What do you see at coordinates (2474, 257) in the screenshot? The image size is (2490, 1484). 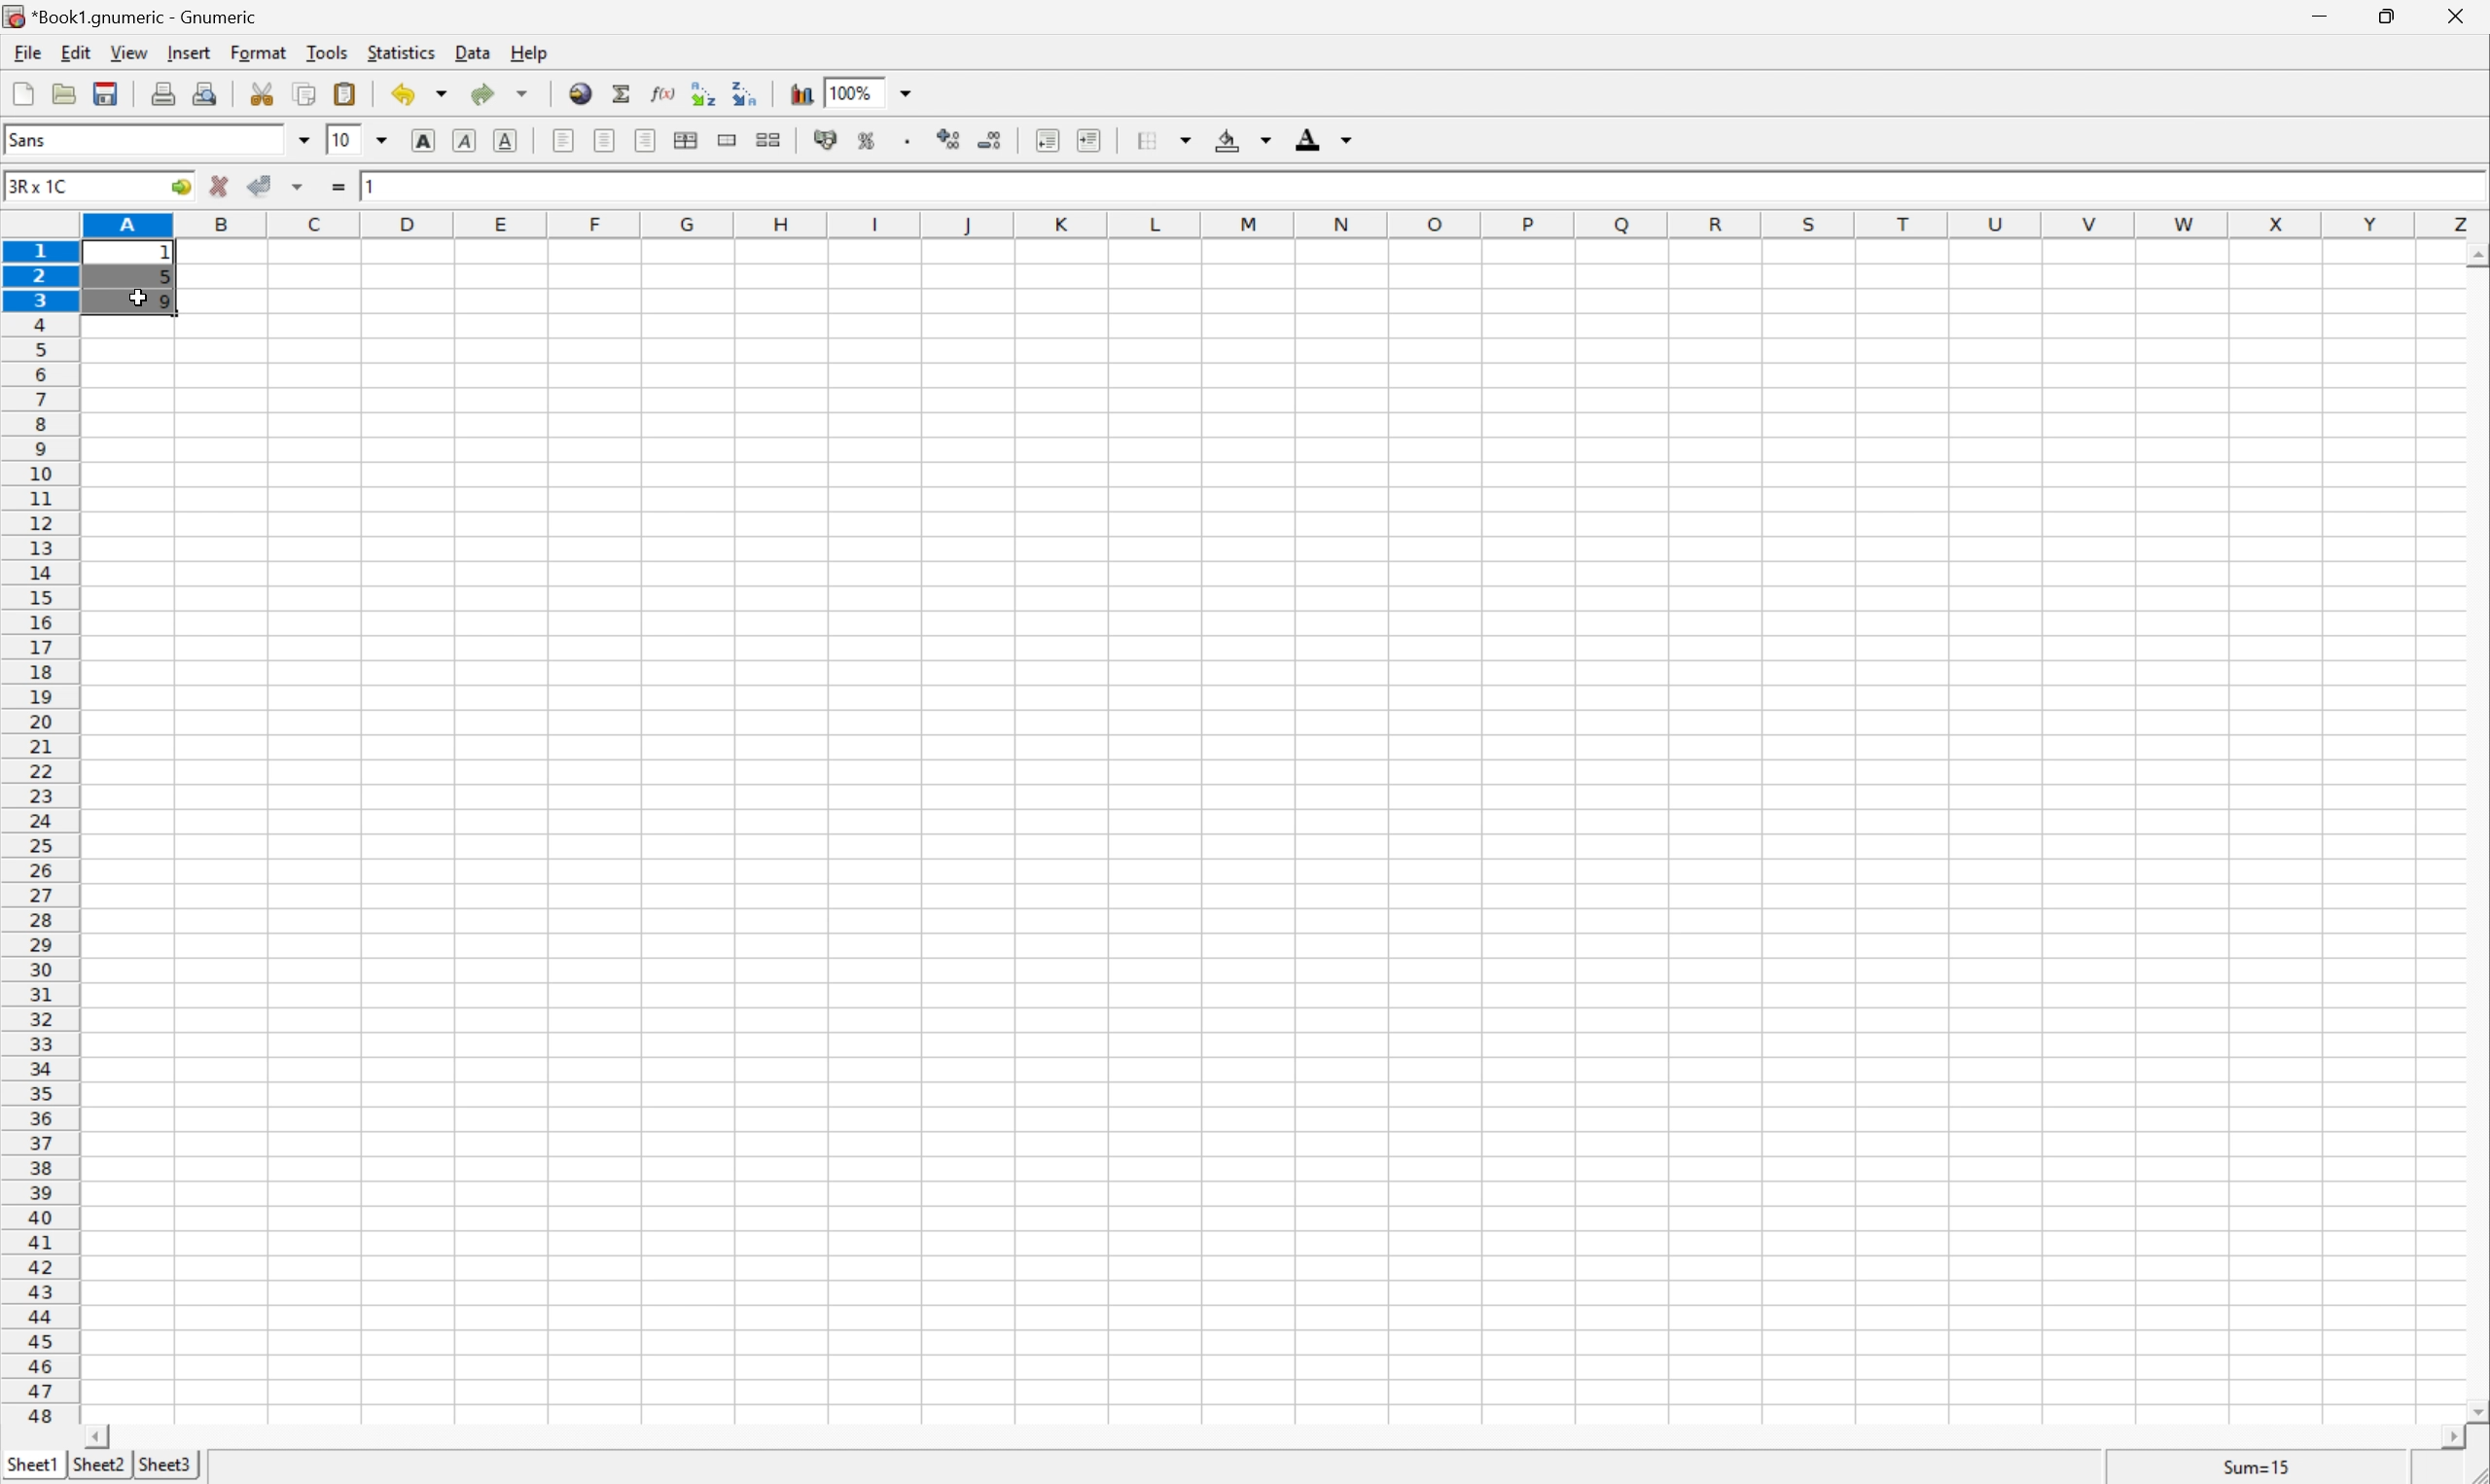 I see `scroll up` at bounding box center [2474, 257].